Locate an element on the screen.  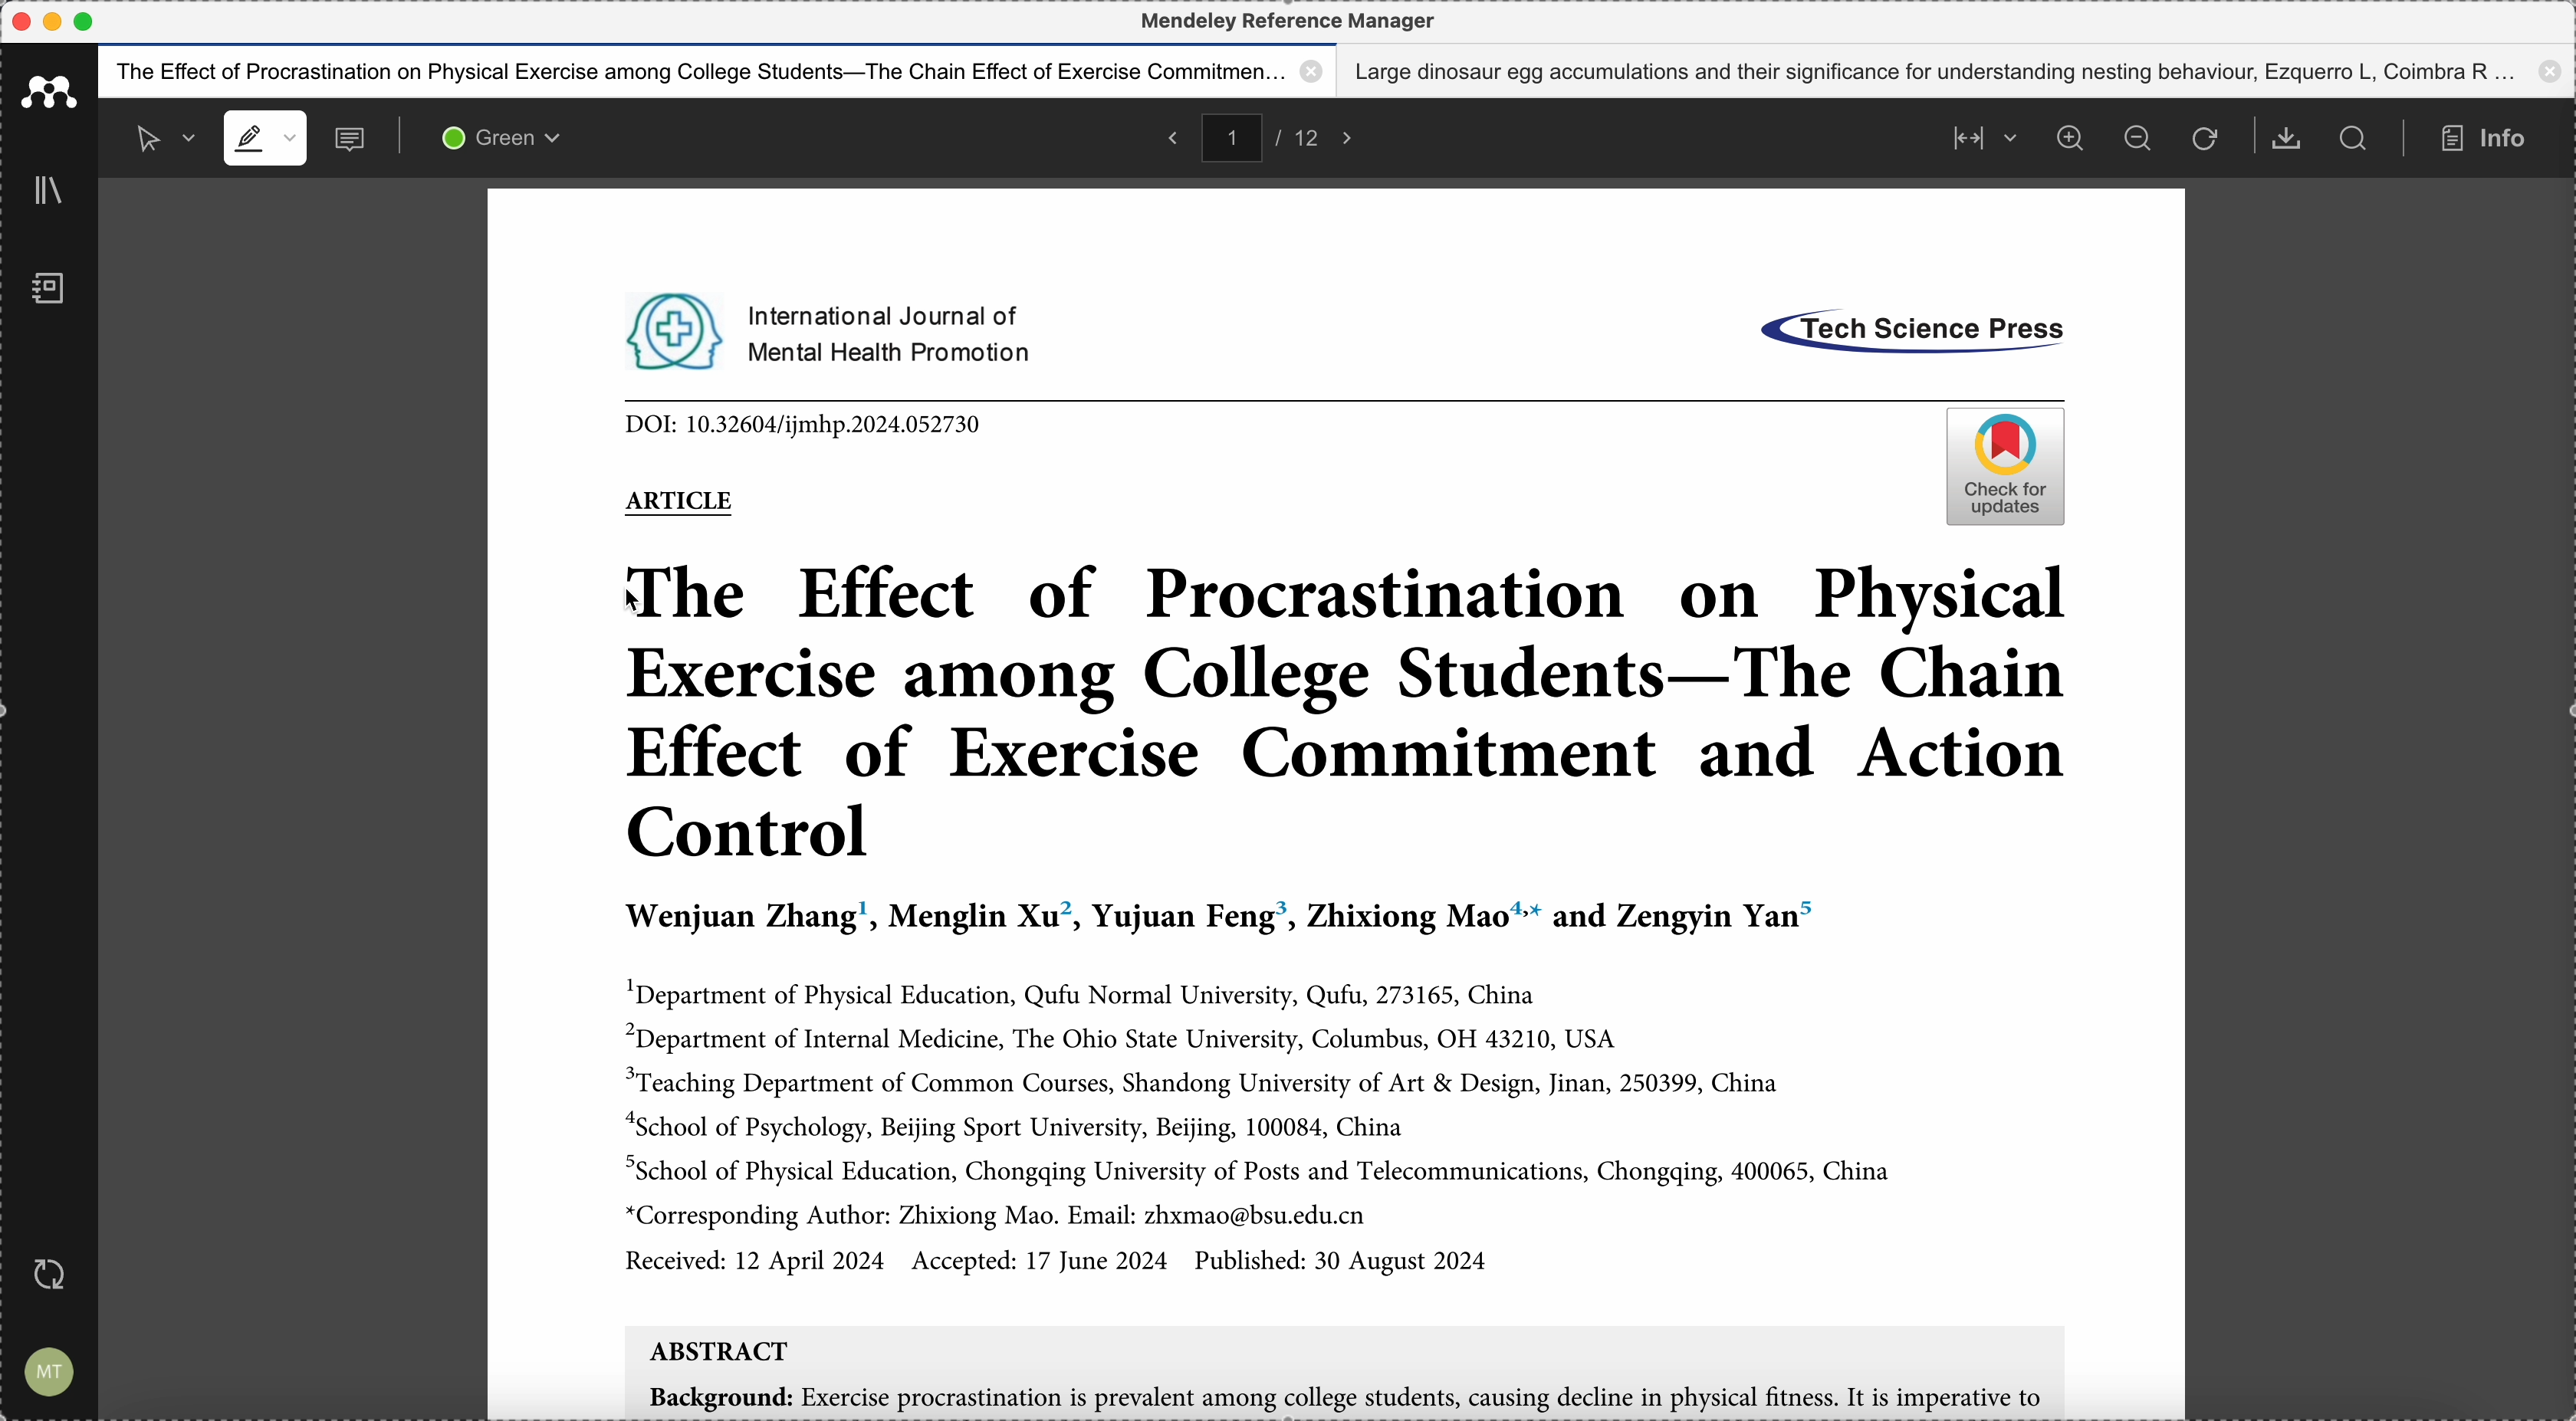
close program is located at coordinates (19, 22).